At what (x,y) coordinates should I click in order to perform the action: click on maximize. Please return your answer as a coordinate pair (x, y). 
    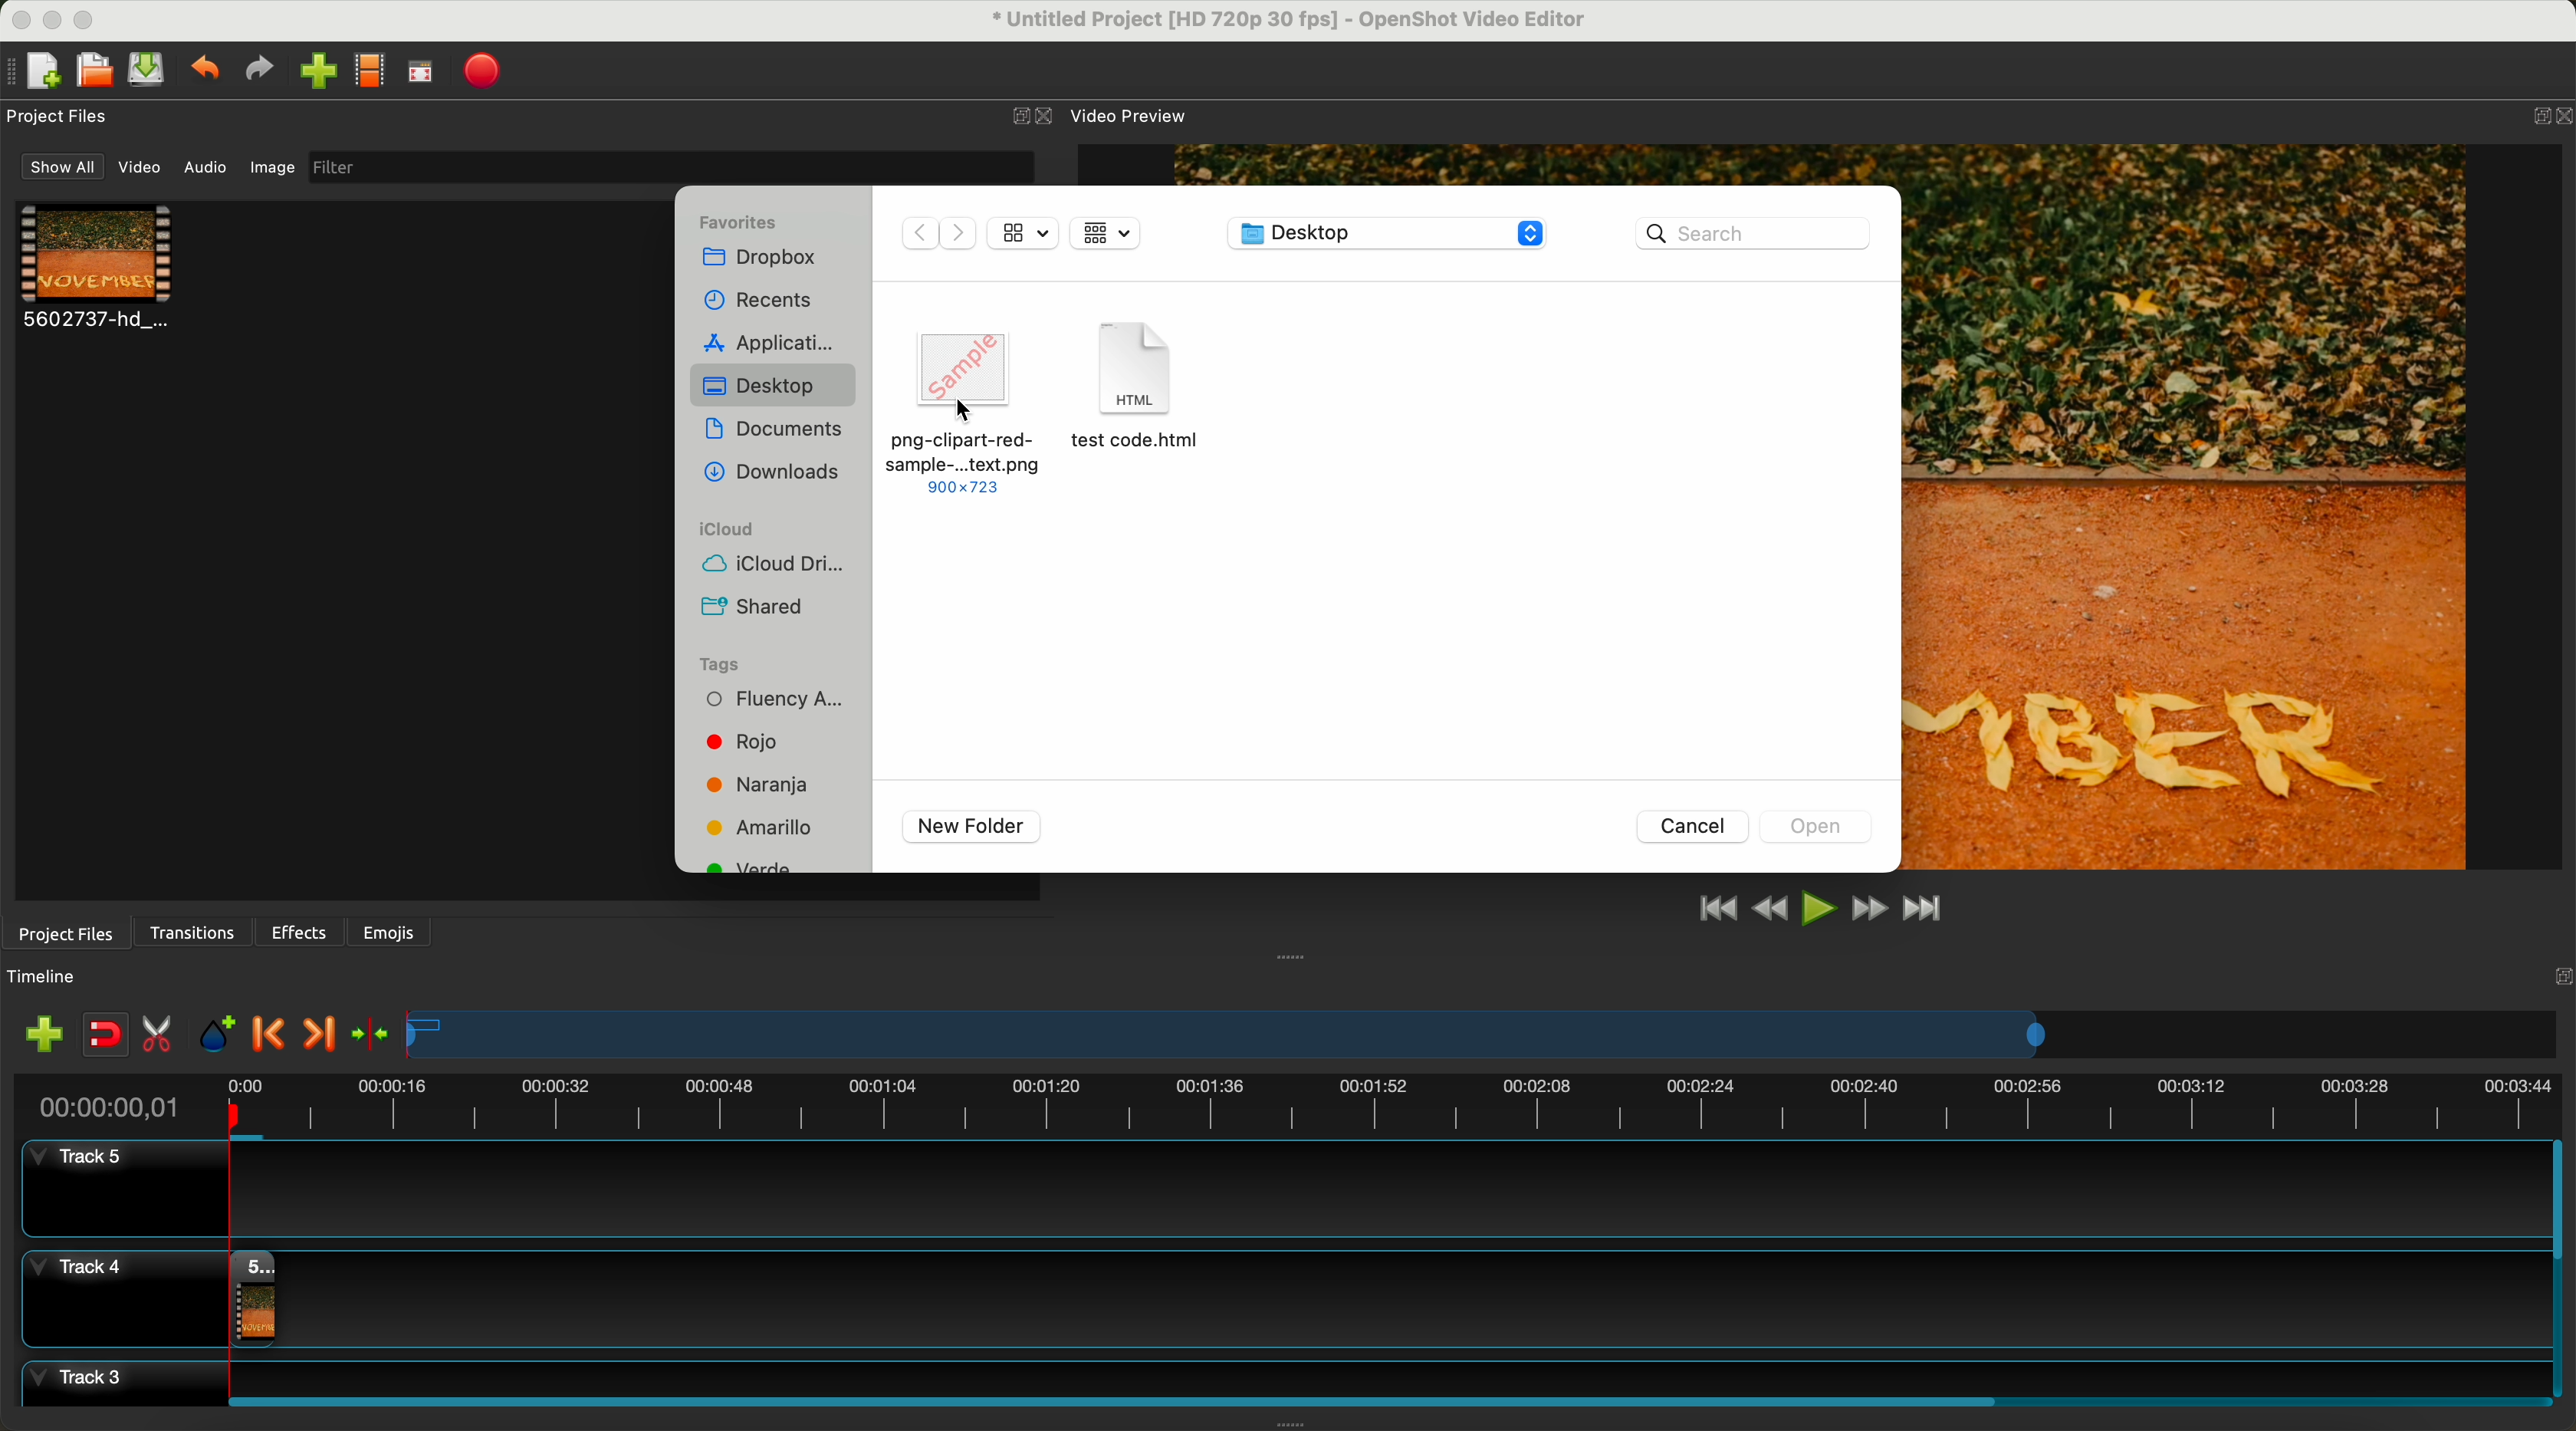
    Looking at the image, I should click on (92, 18).